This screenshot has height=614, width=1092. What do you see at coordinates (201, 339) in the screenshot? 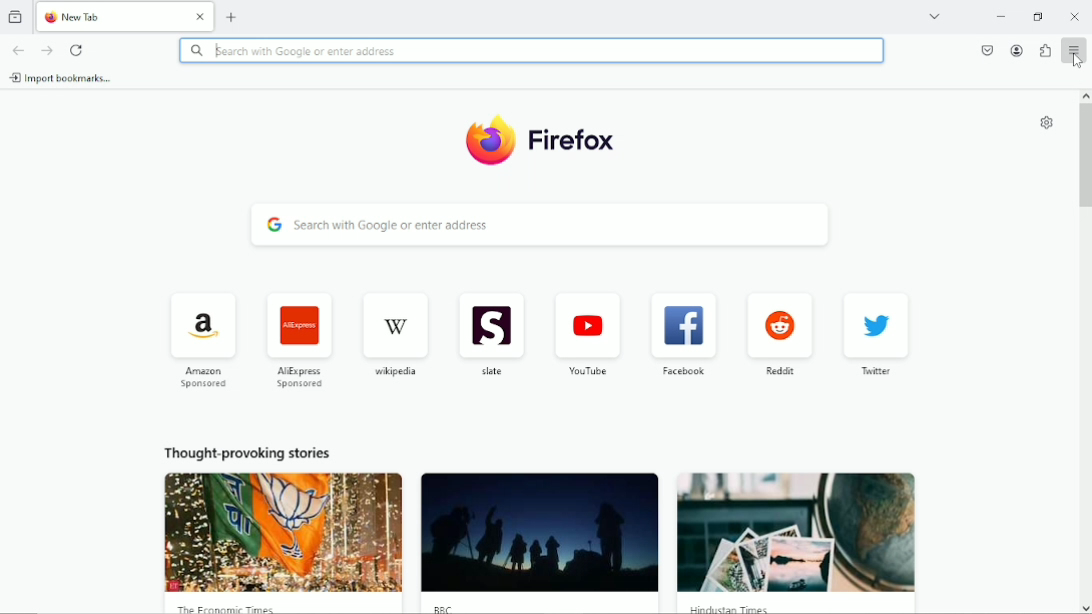
I see `Amazon` at bounding box center [201, 339].